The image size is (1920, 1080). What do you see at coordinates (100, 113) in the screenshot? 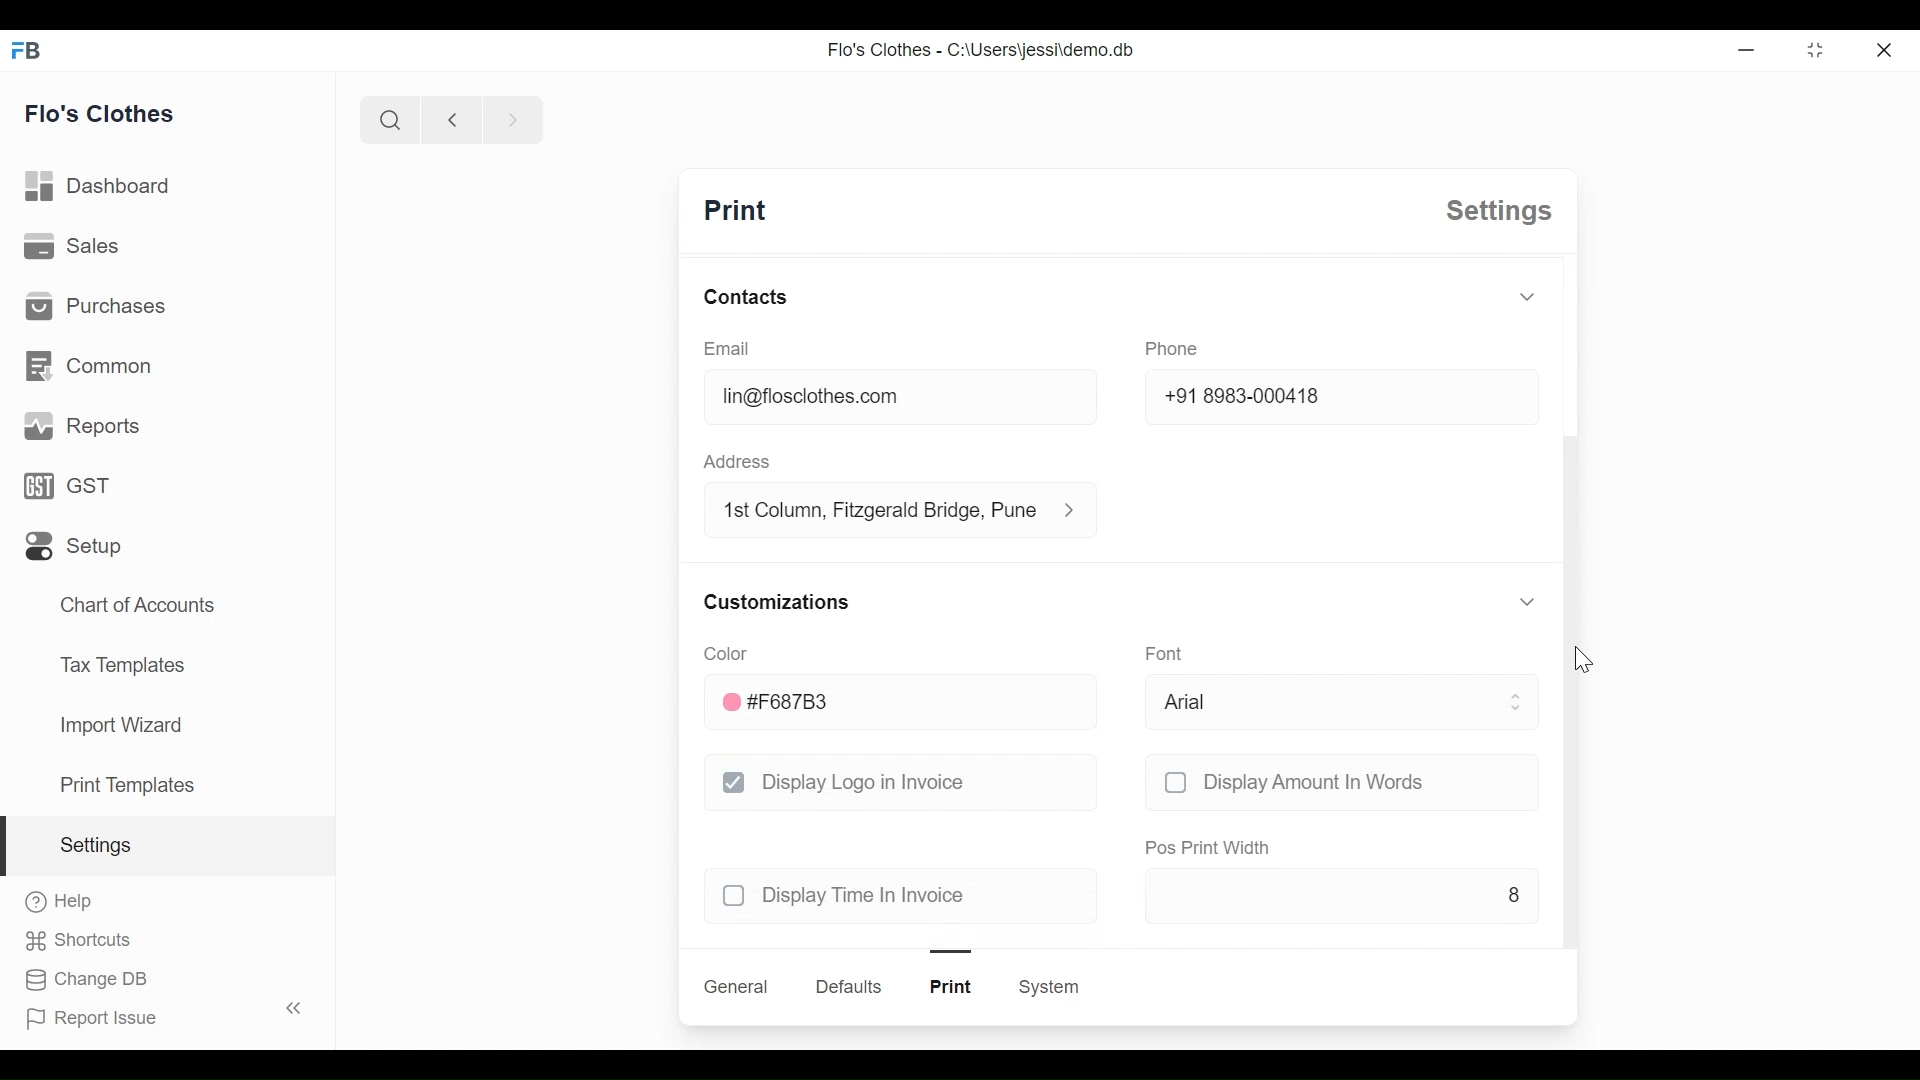
I see `flo's clothes` at bounding box center [100, 113].